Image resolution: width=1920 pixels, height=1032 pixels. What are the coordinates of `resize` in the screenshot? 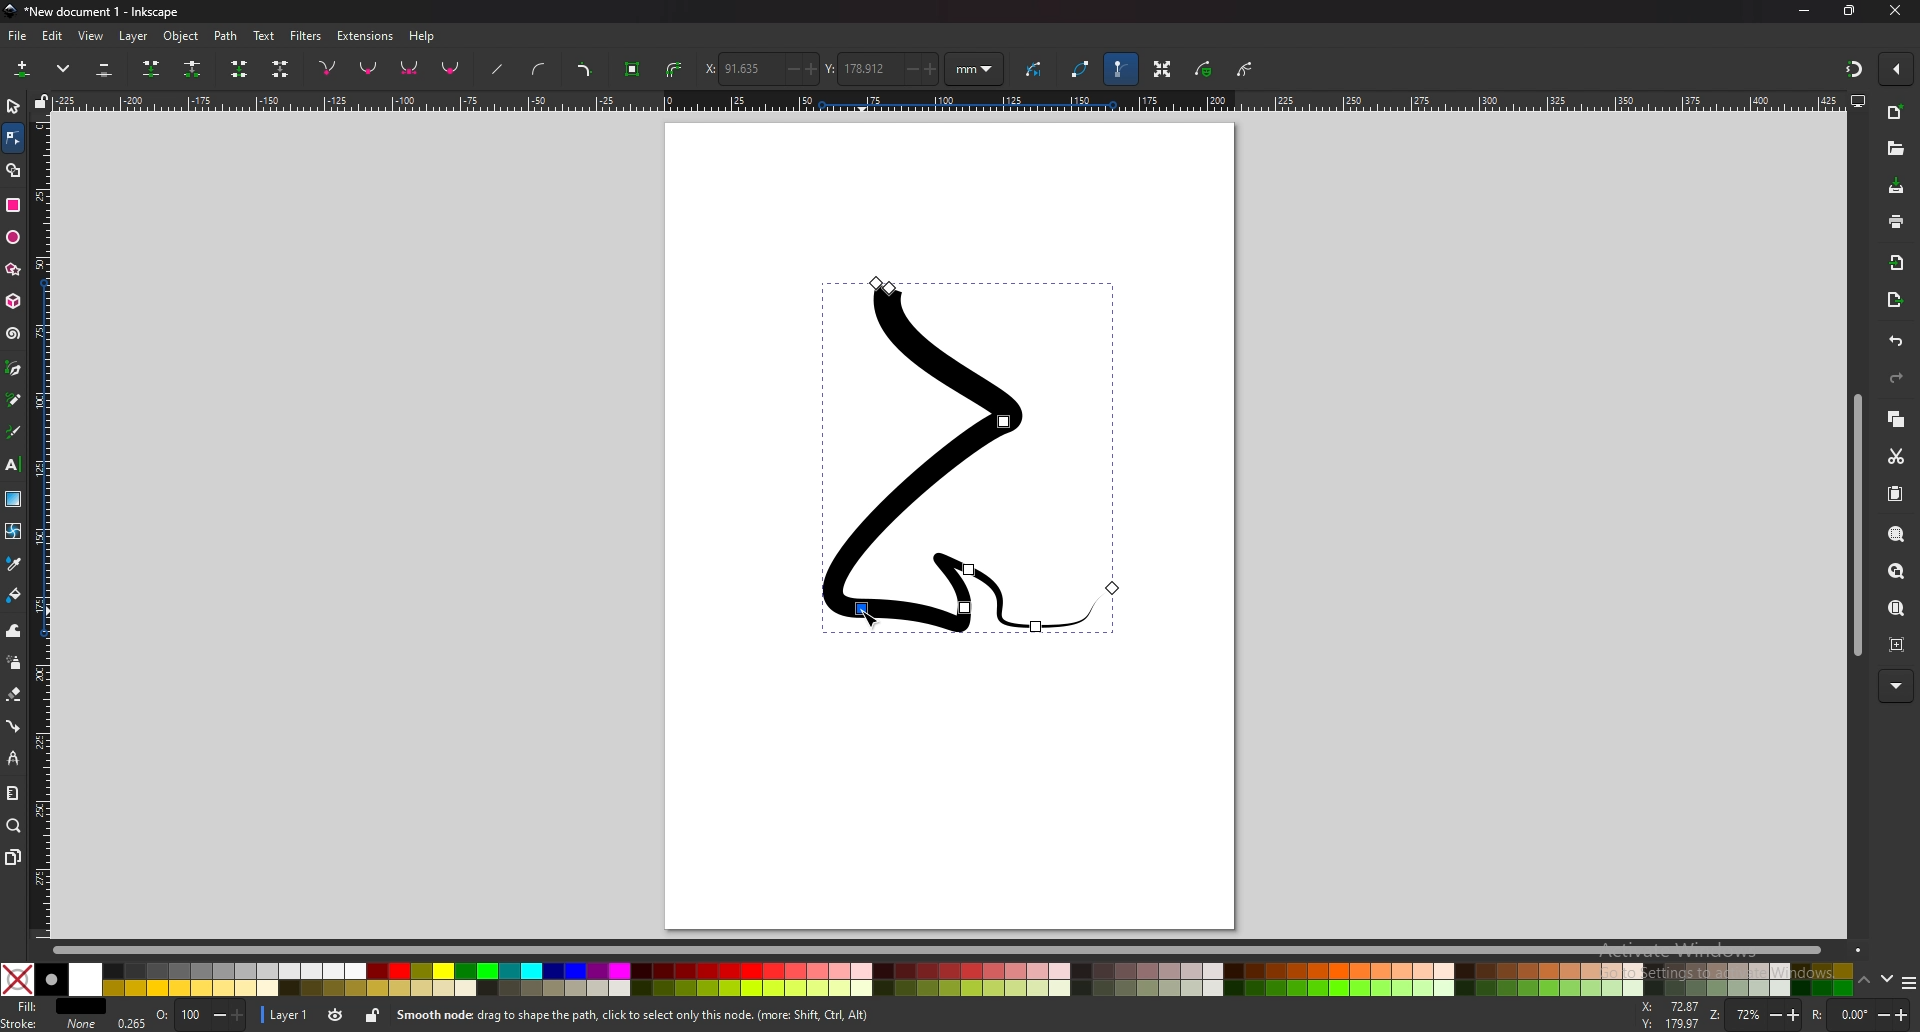 It's located at (1852, 12).